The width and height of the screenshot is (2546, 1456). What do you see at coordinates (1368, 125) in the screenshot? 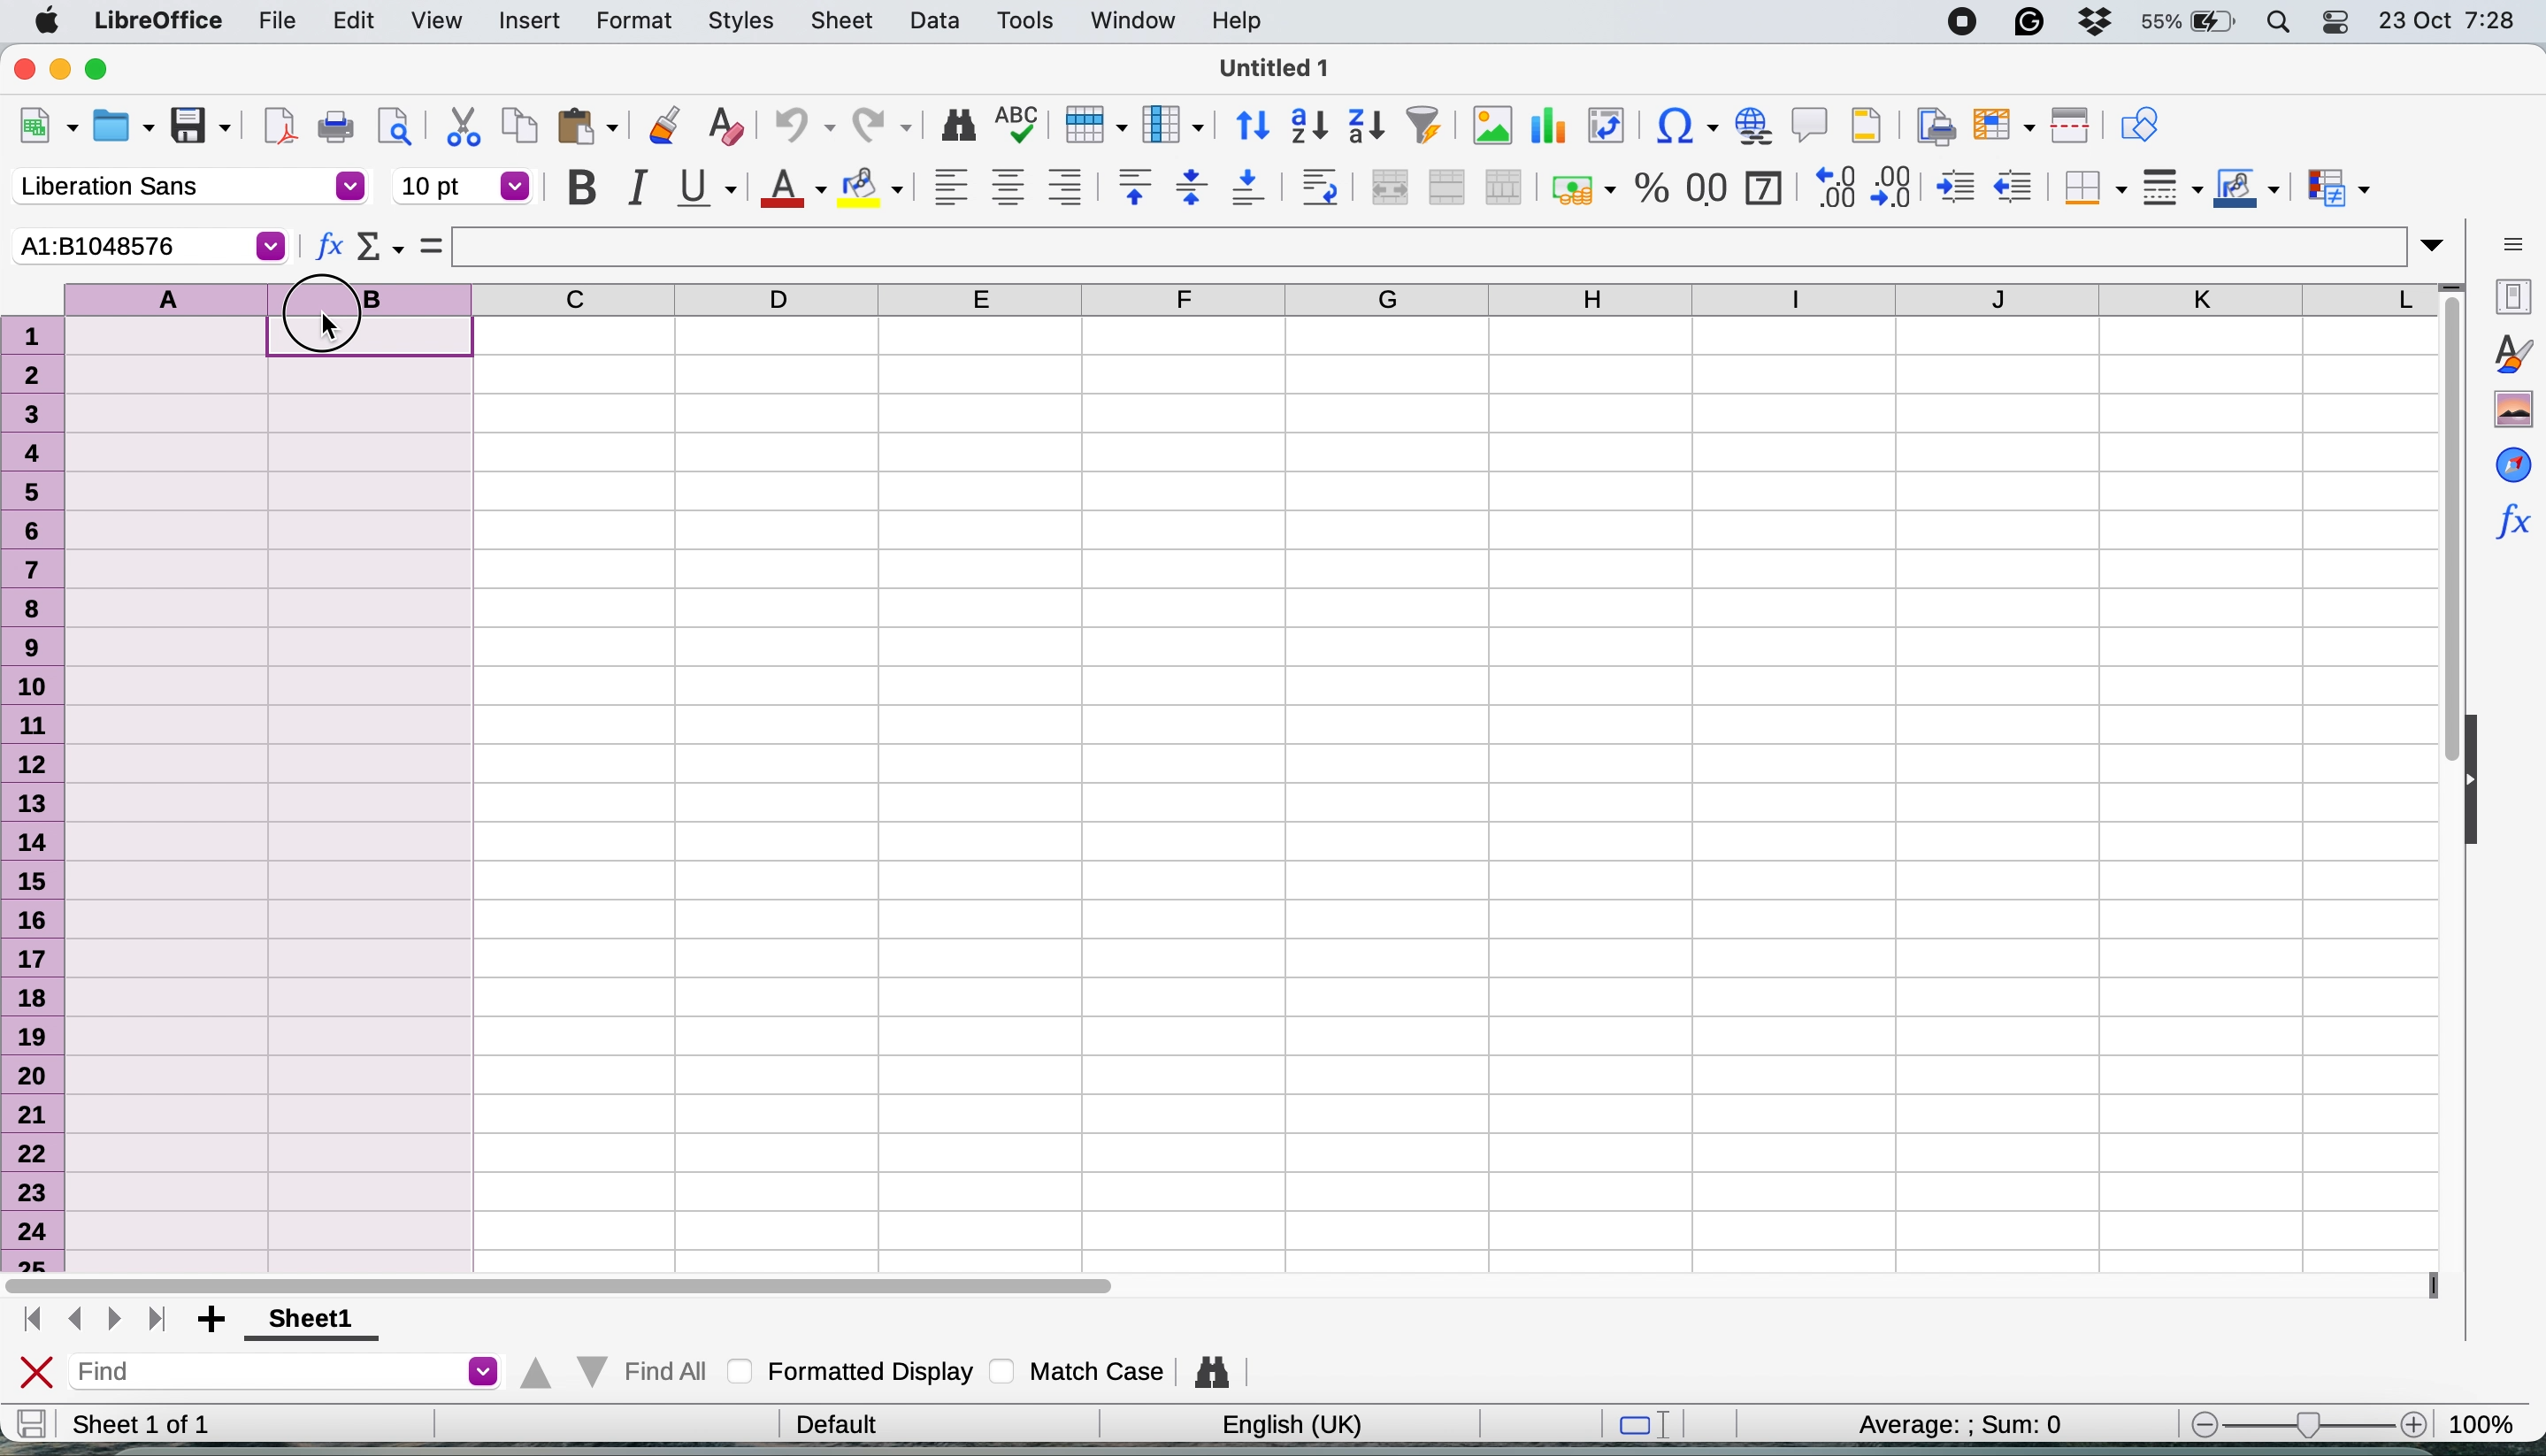
I see `sort descending` at bounding box center [1368, 125].